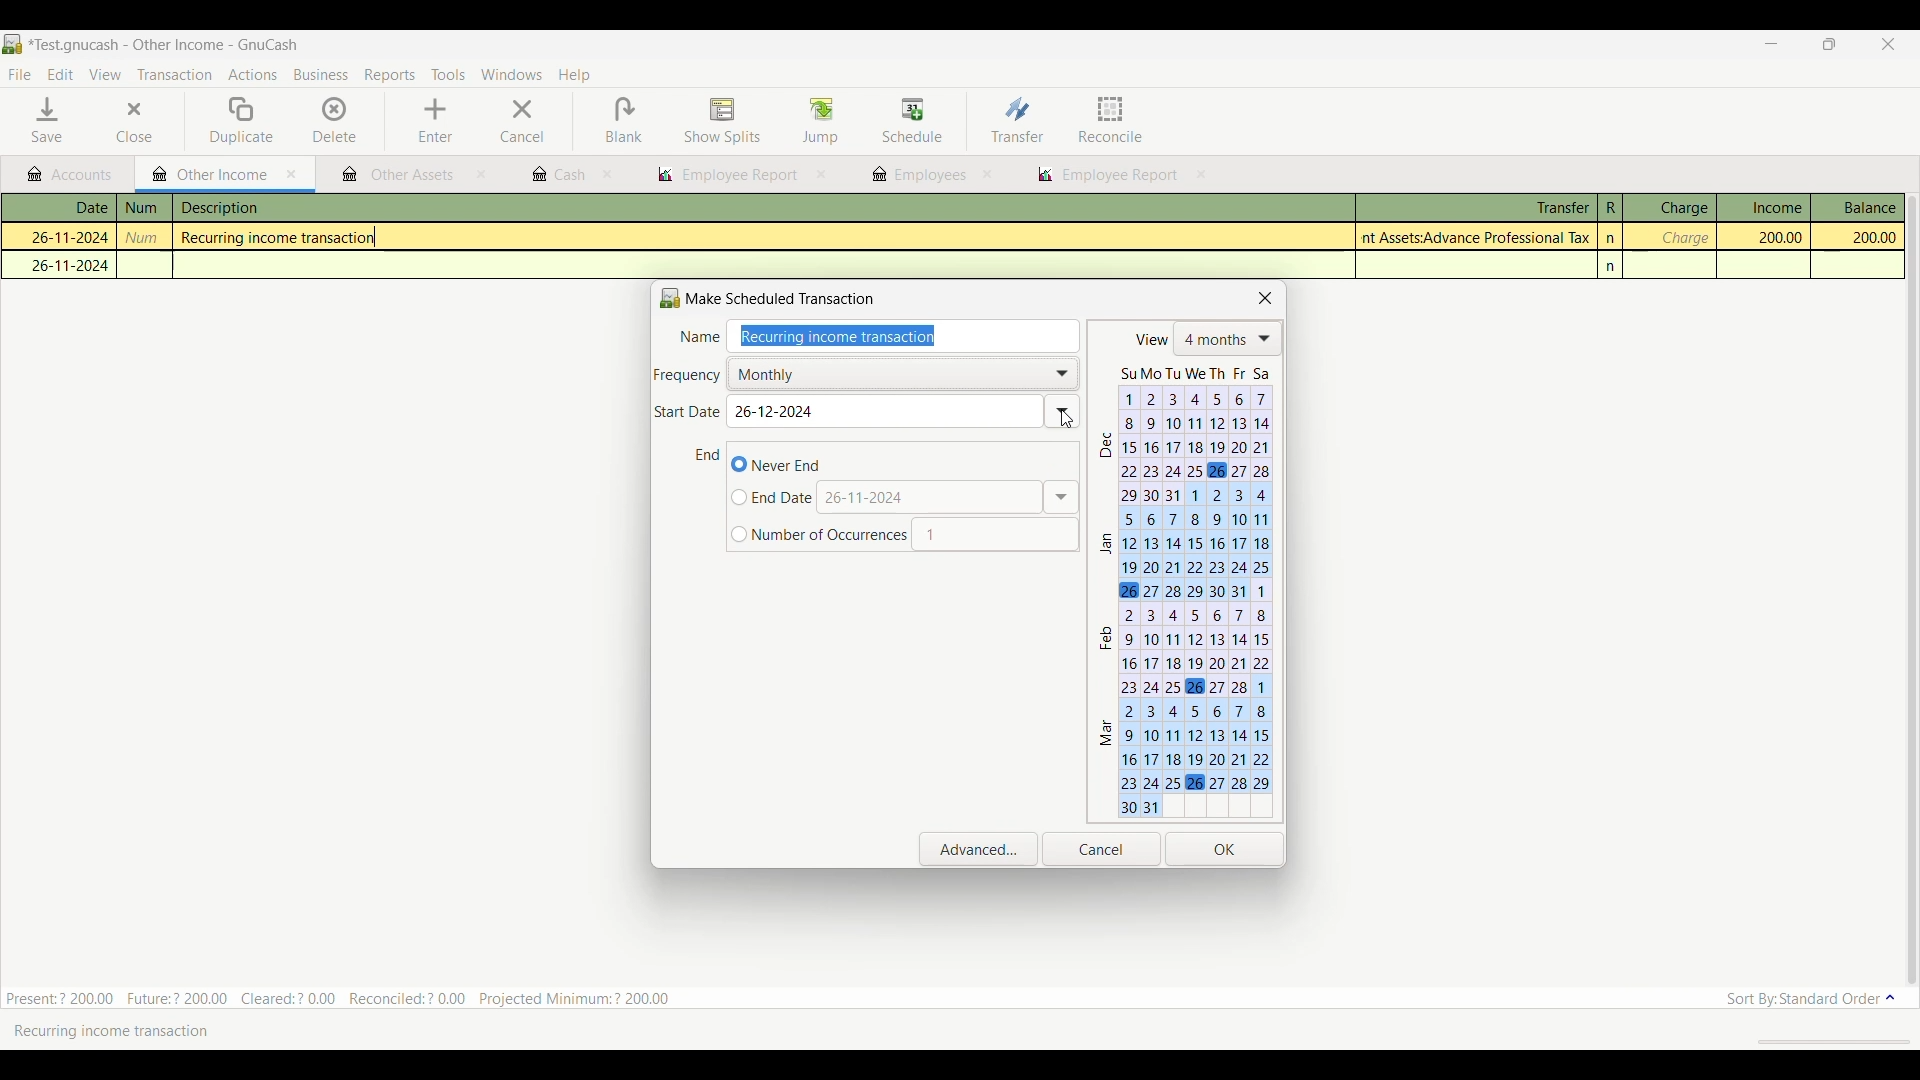 The height and width of the screenshot is (1080, 1920). I want to click on Actions menu, so click(252, 77).